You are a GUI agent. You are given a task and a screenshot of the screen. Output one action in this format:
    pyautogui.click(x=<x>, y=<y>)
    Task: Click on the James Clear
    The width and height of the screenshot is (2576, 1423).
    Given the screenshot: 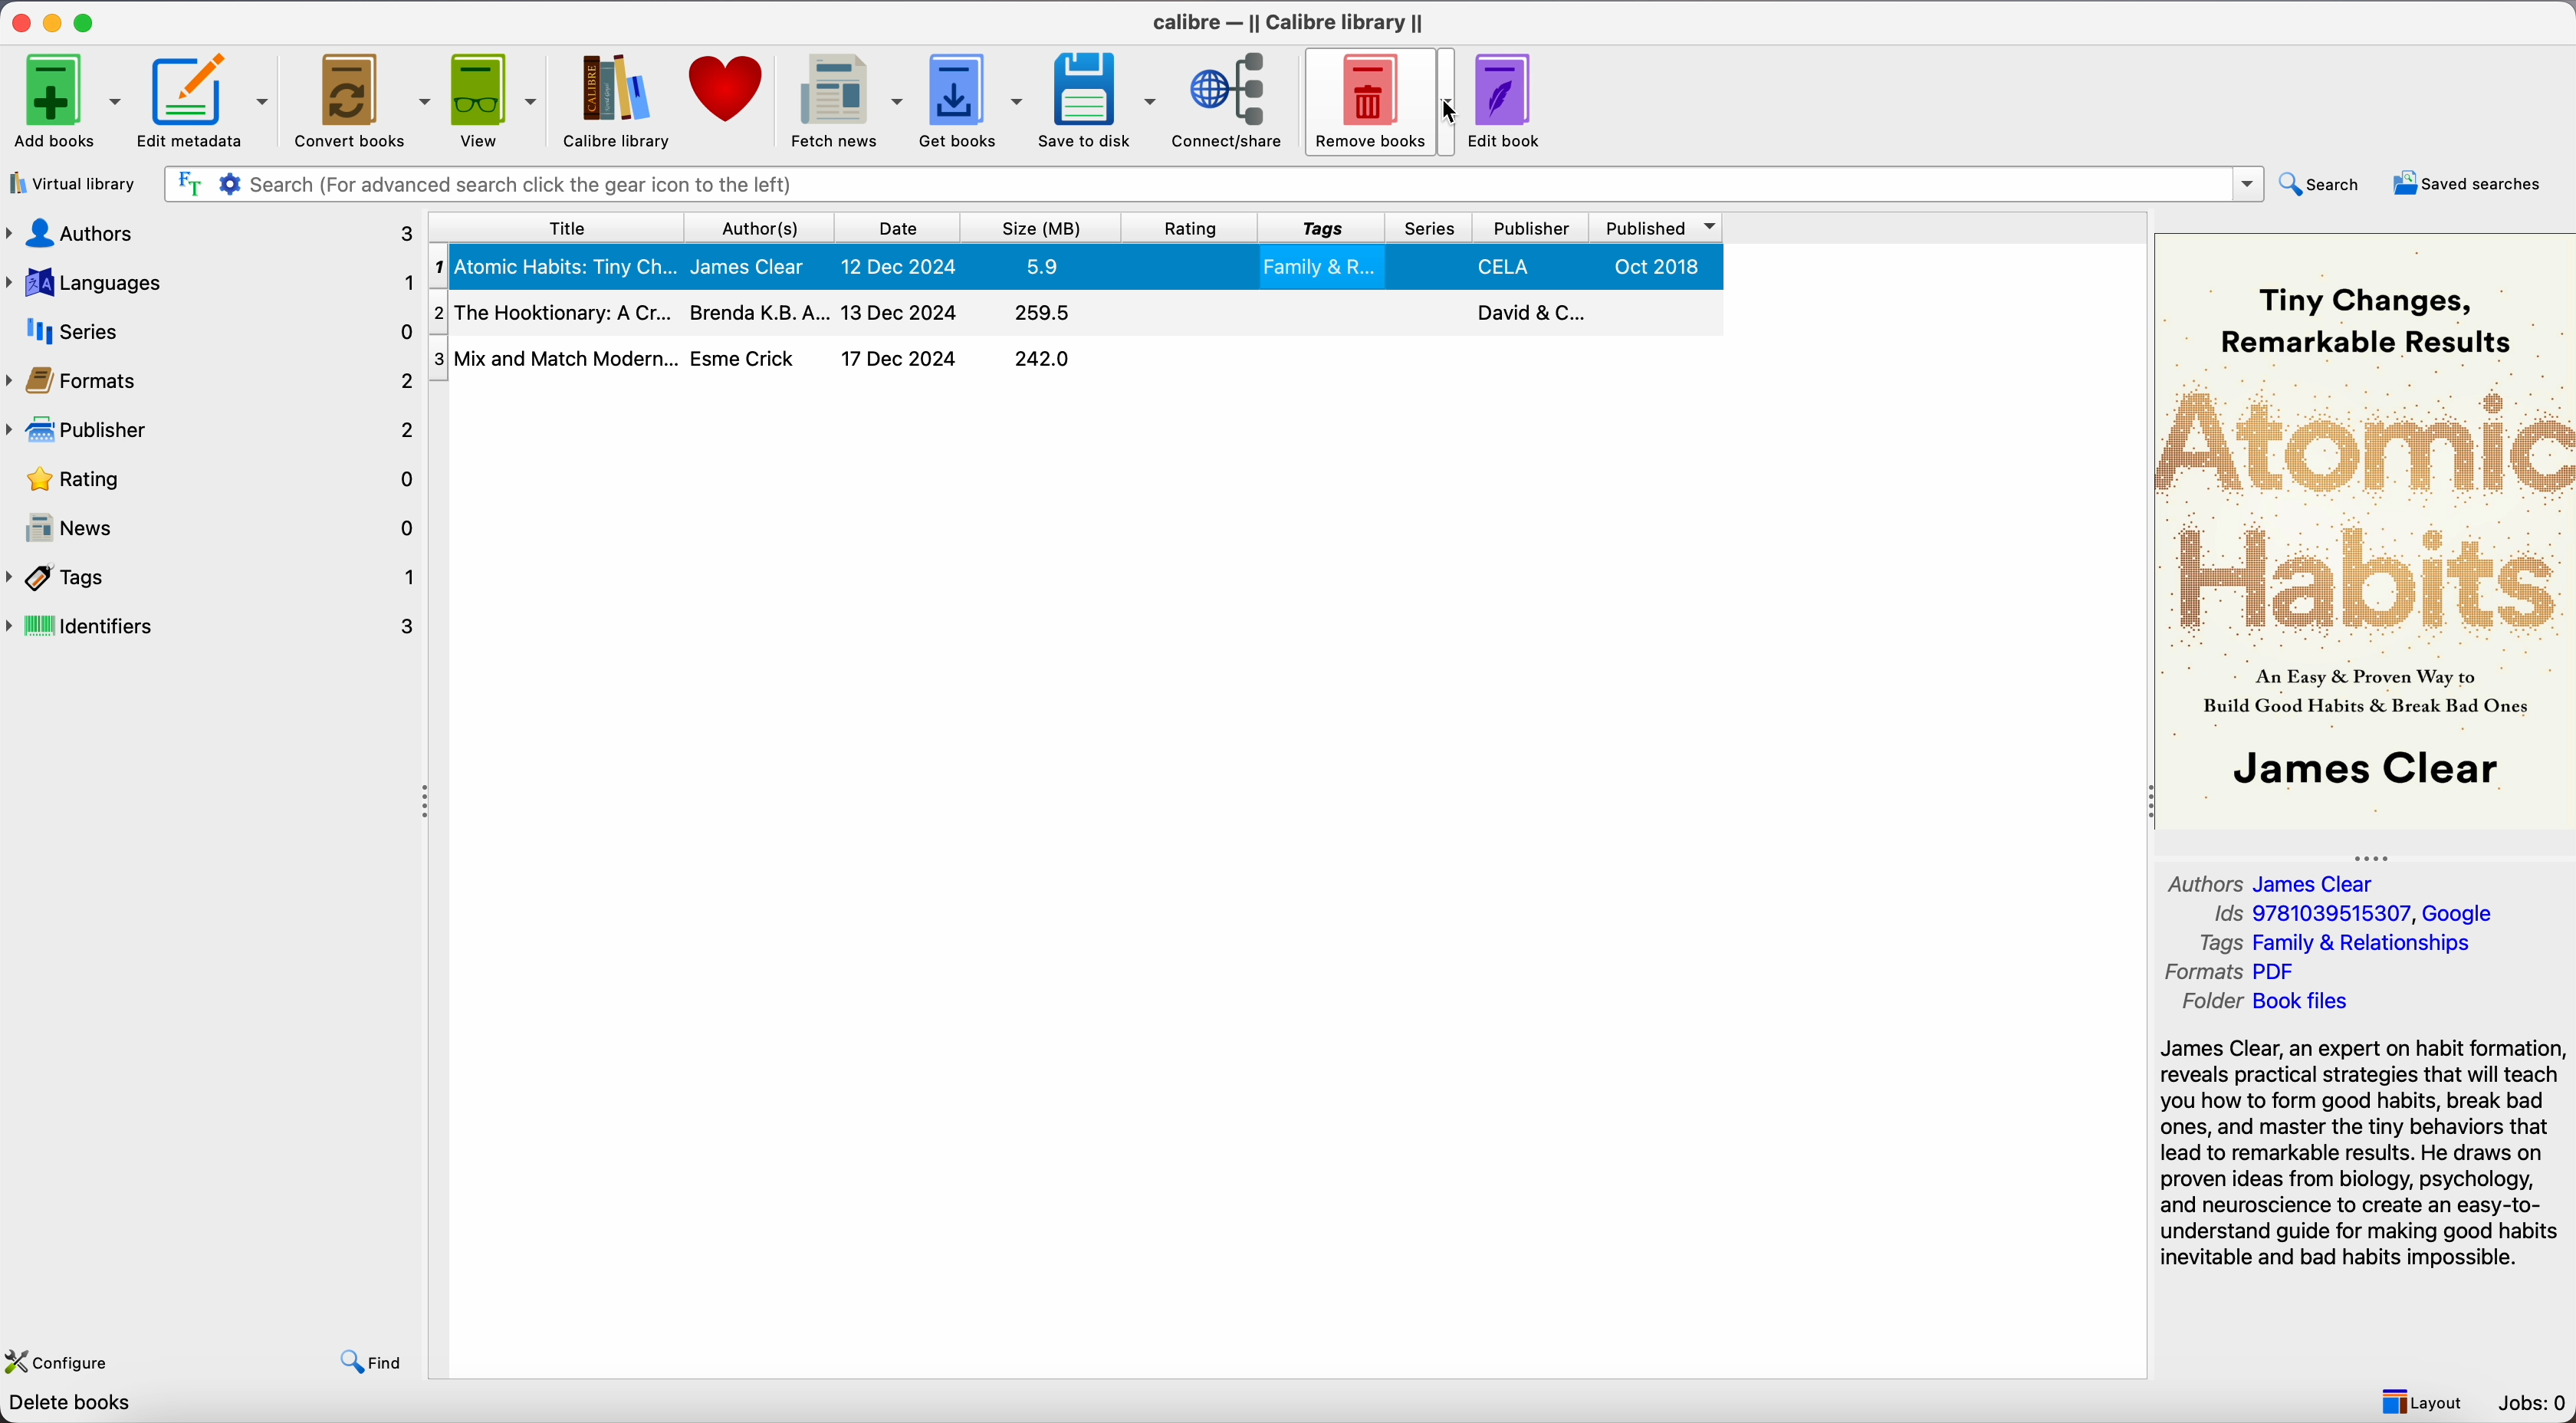 What is the action you would take?
    pyautogui.click(x=750, y=267)
    